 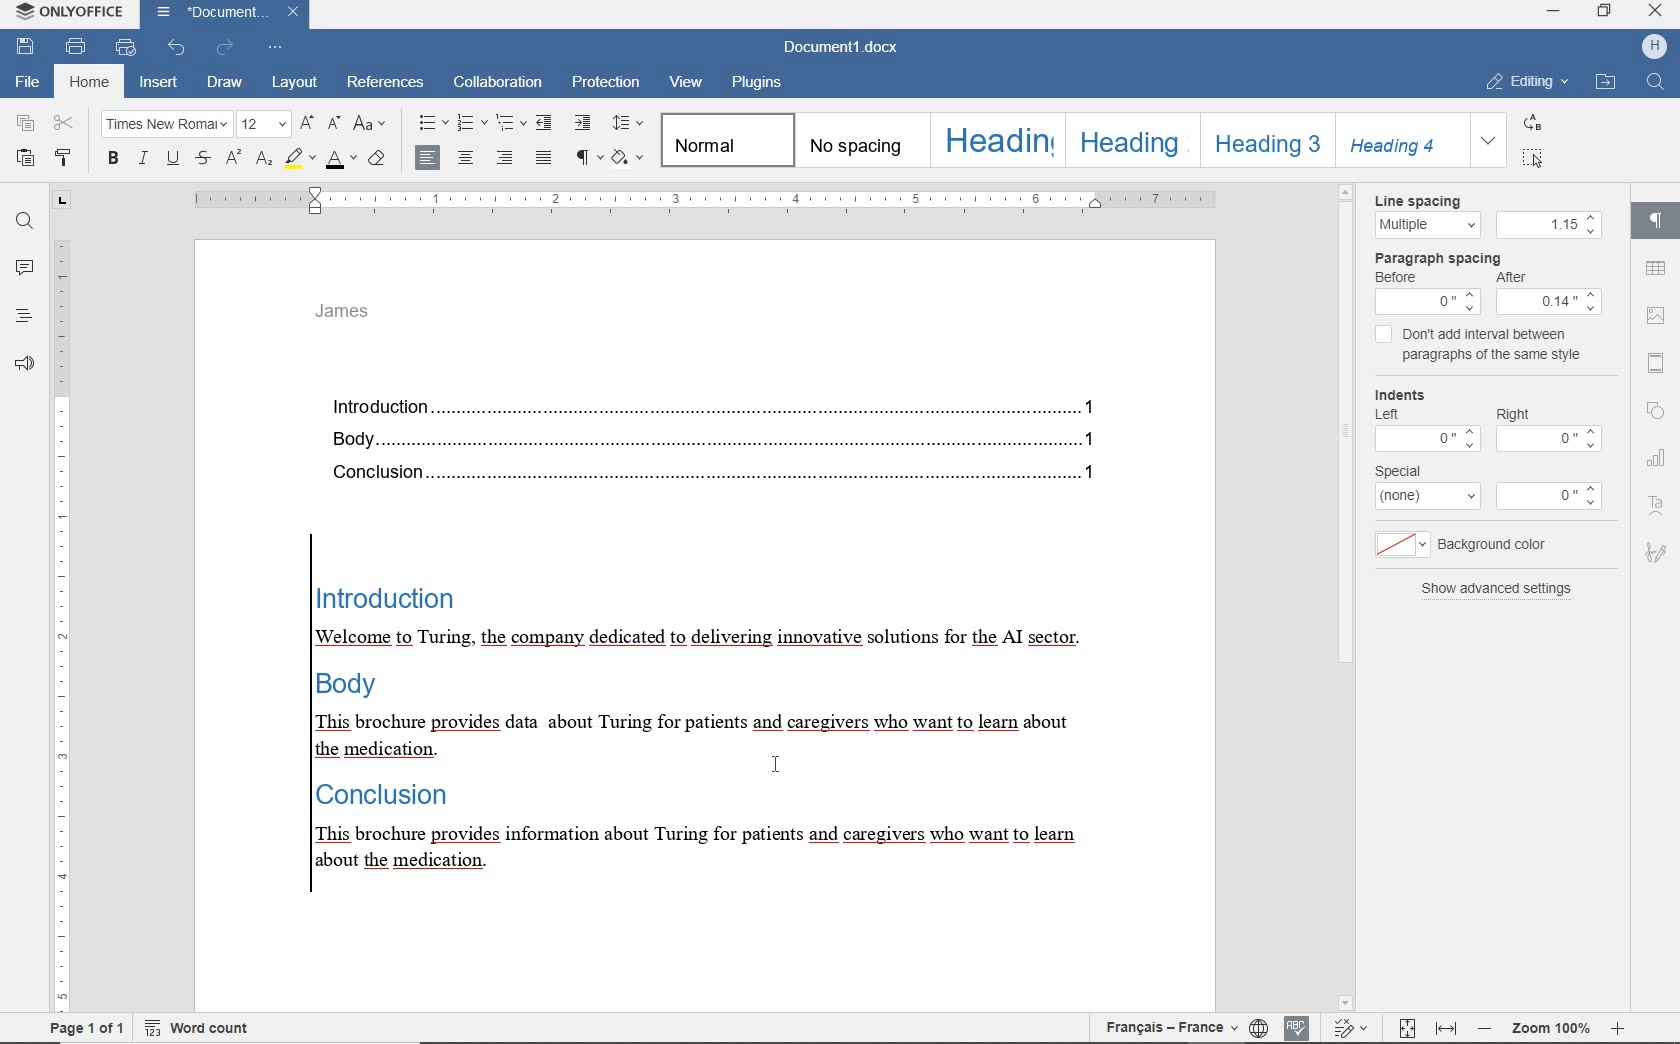 I want to click on chart, so click(x=1657, y=461).